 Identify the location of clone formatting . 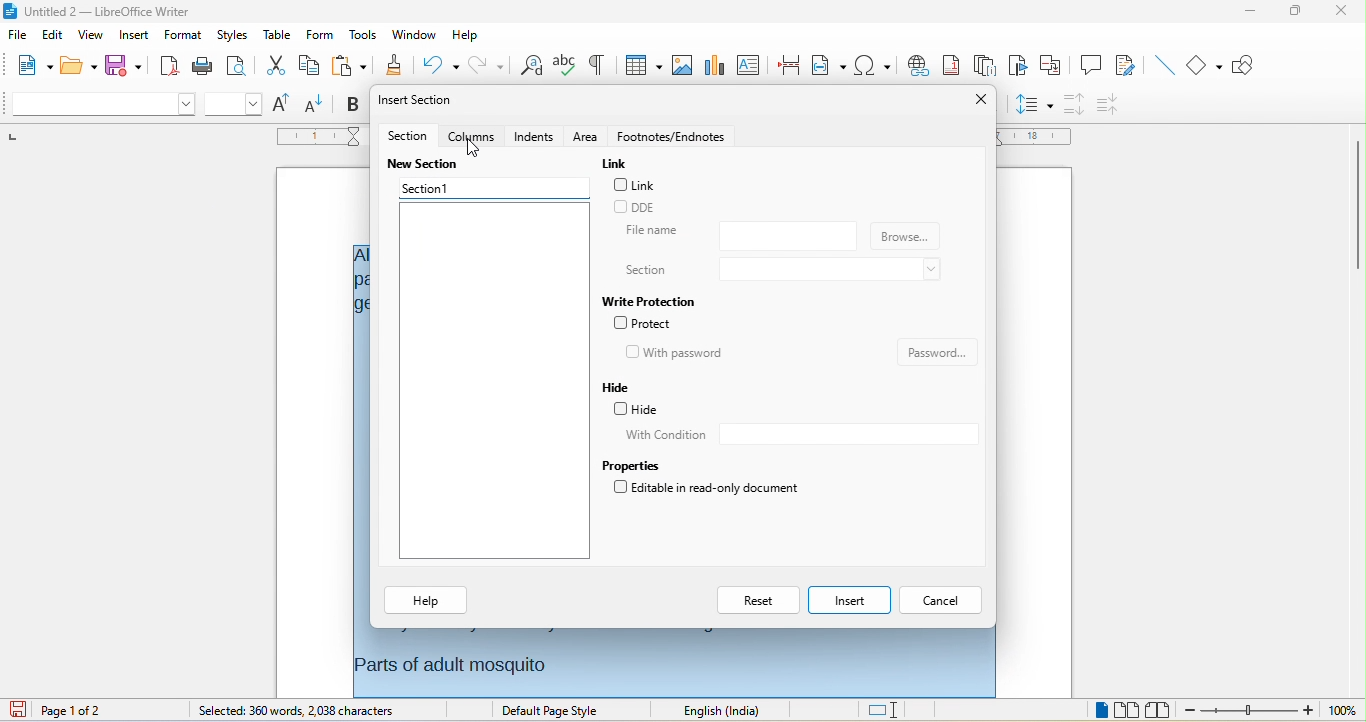
(391, 65).